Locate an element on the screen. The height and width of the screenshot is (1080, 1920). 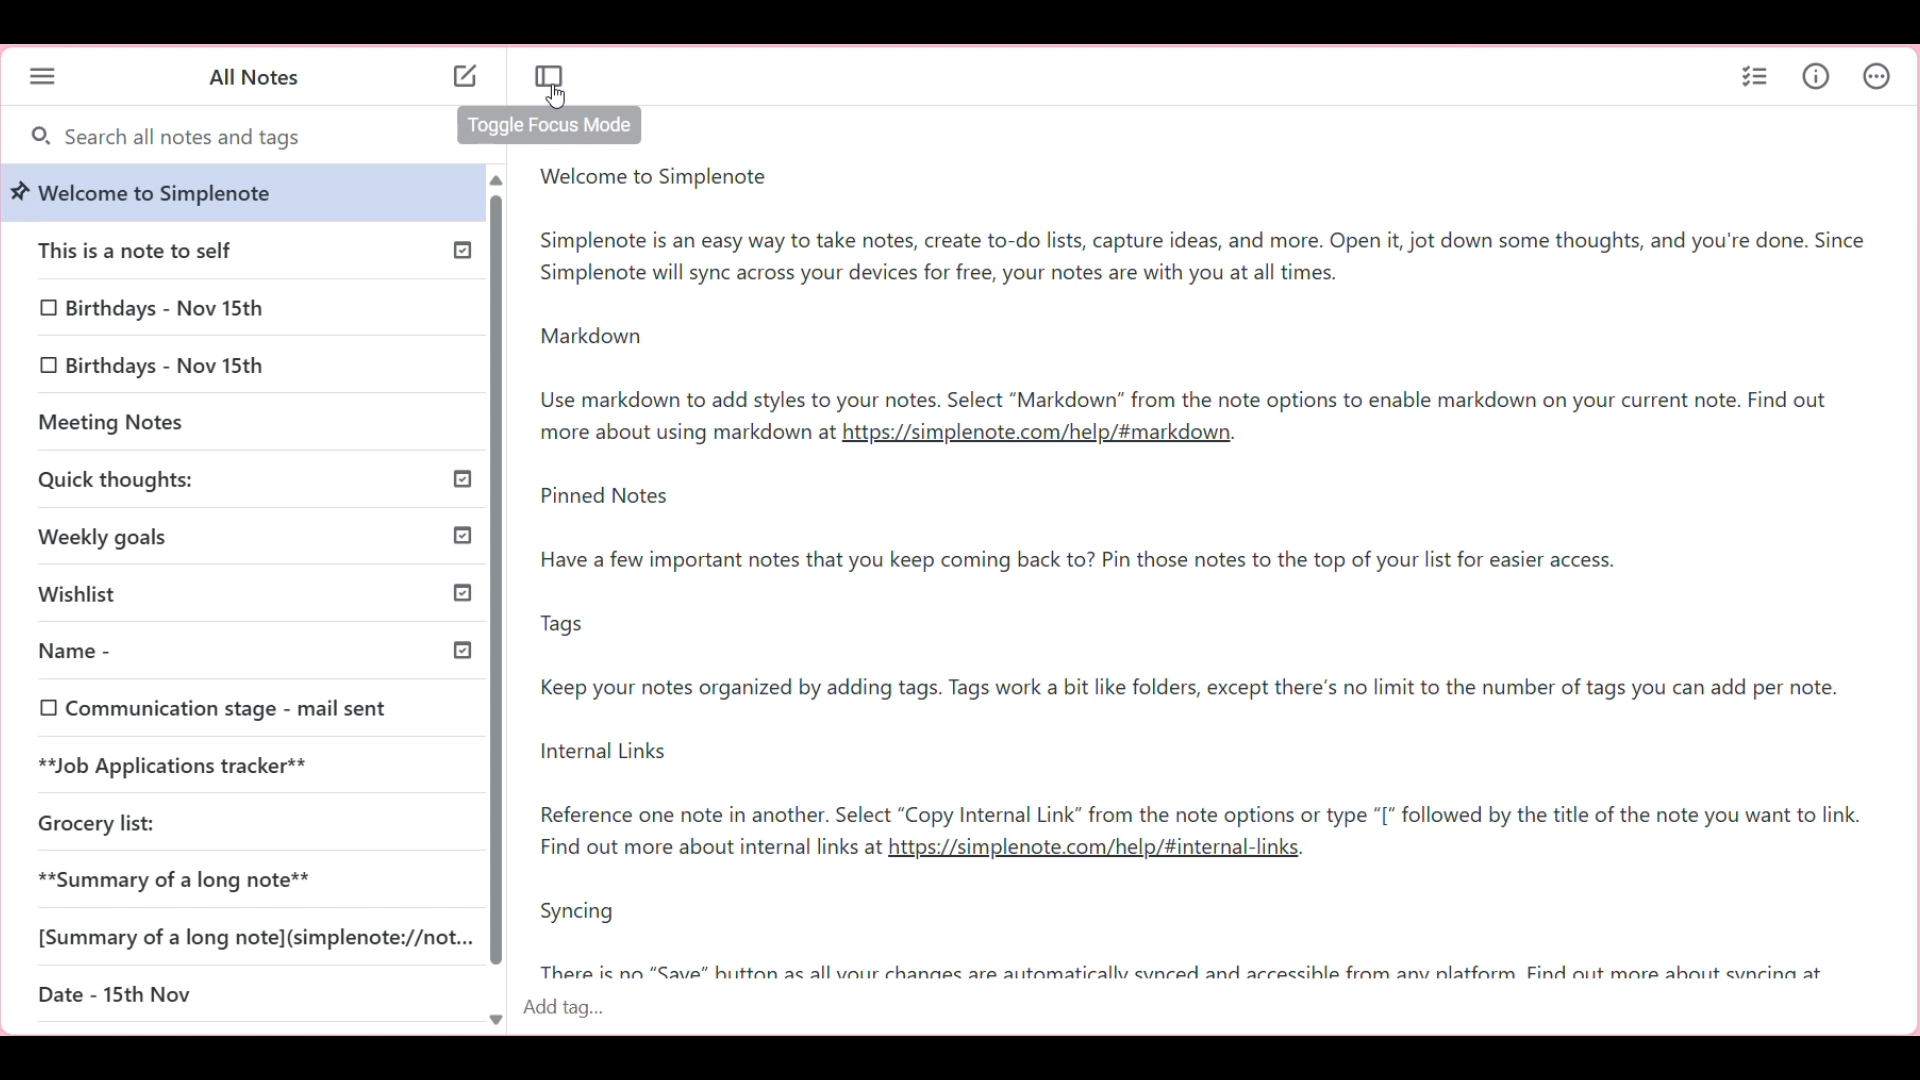
click to type in tags is located at coordinates (1208, 1014).